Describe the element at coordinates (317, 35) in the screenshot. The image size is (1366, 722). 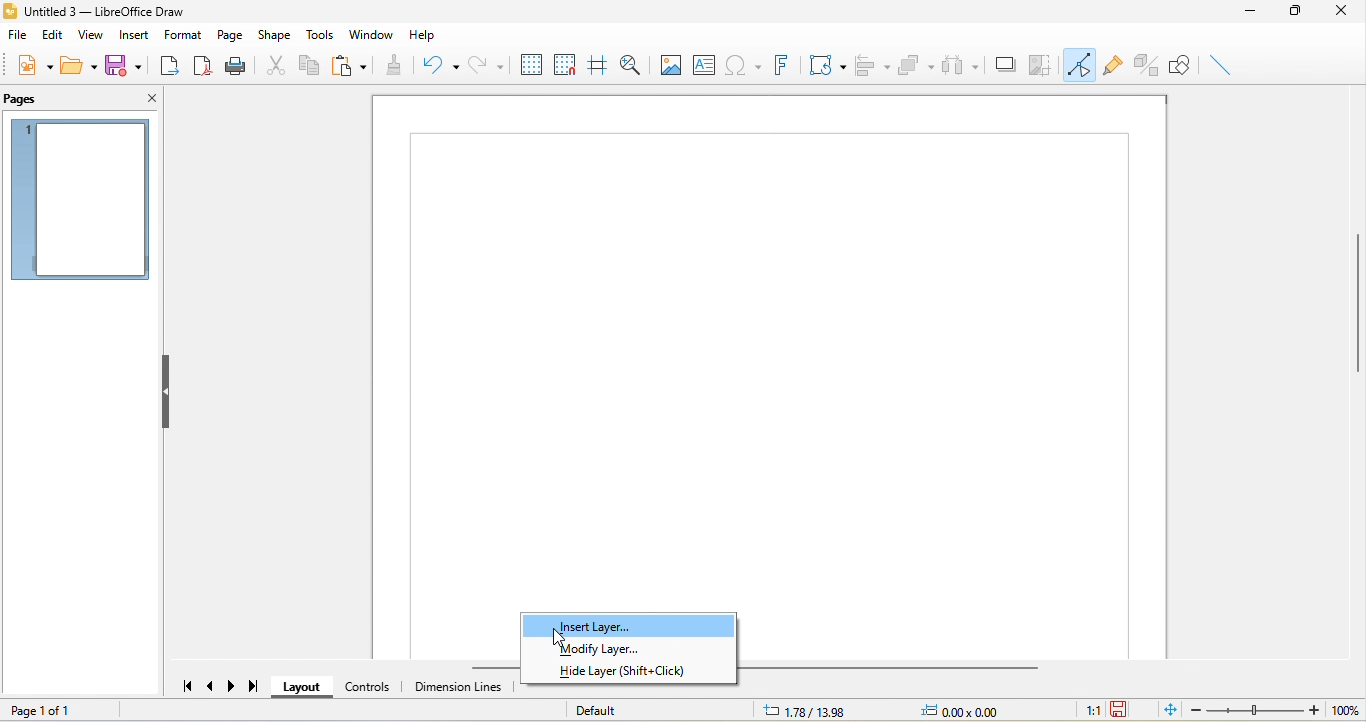
I see `tools` at that location.